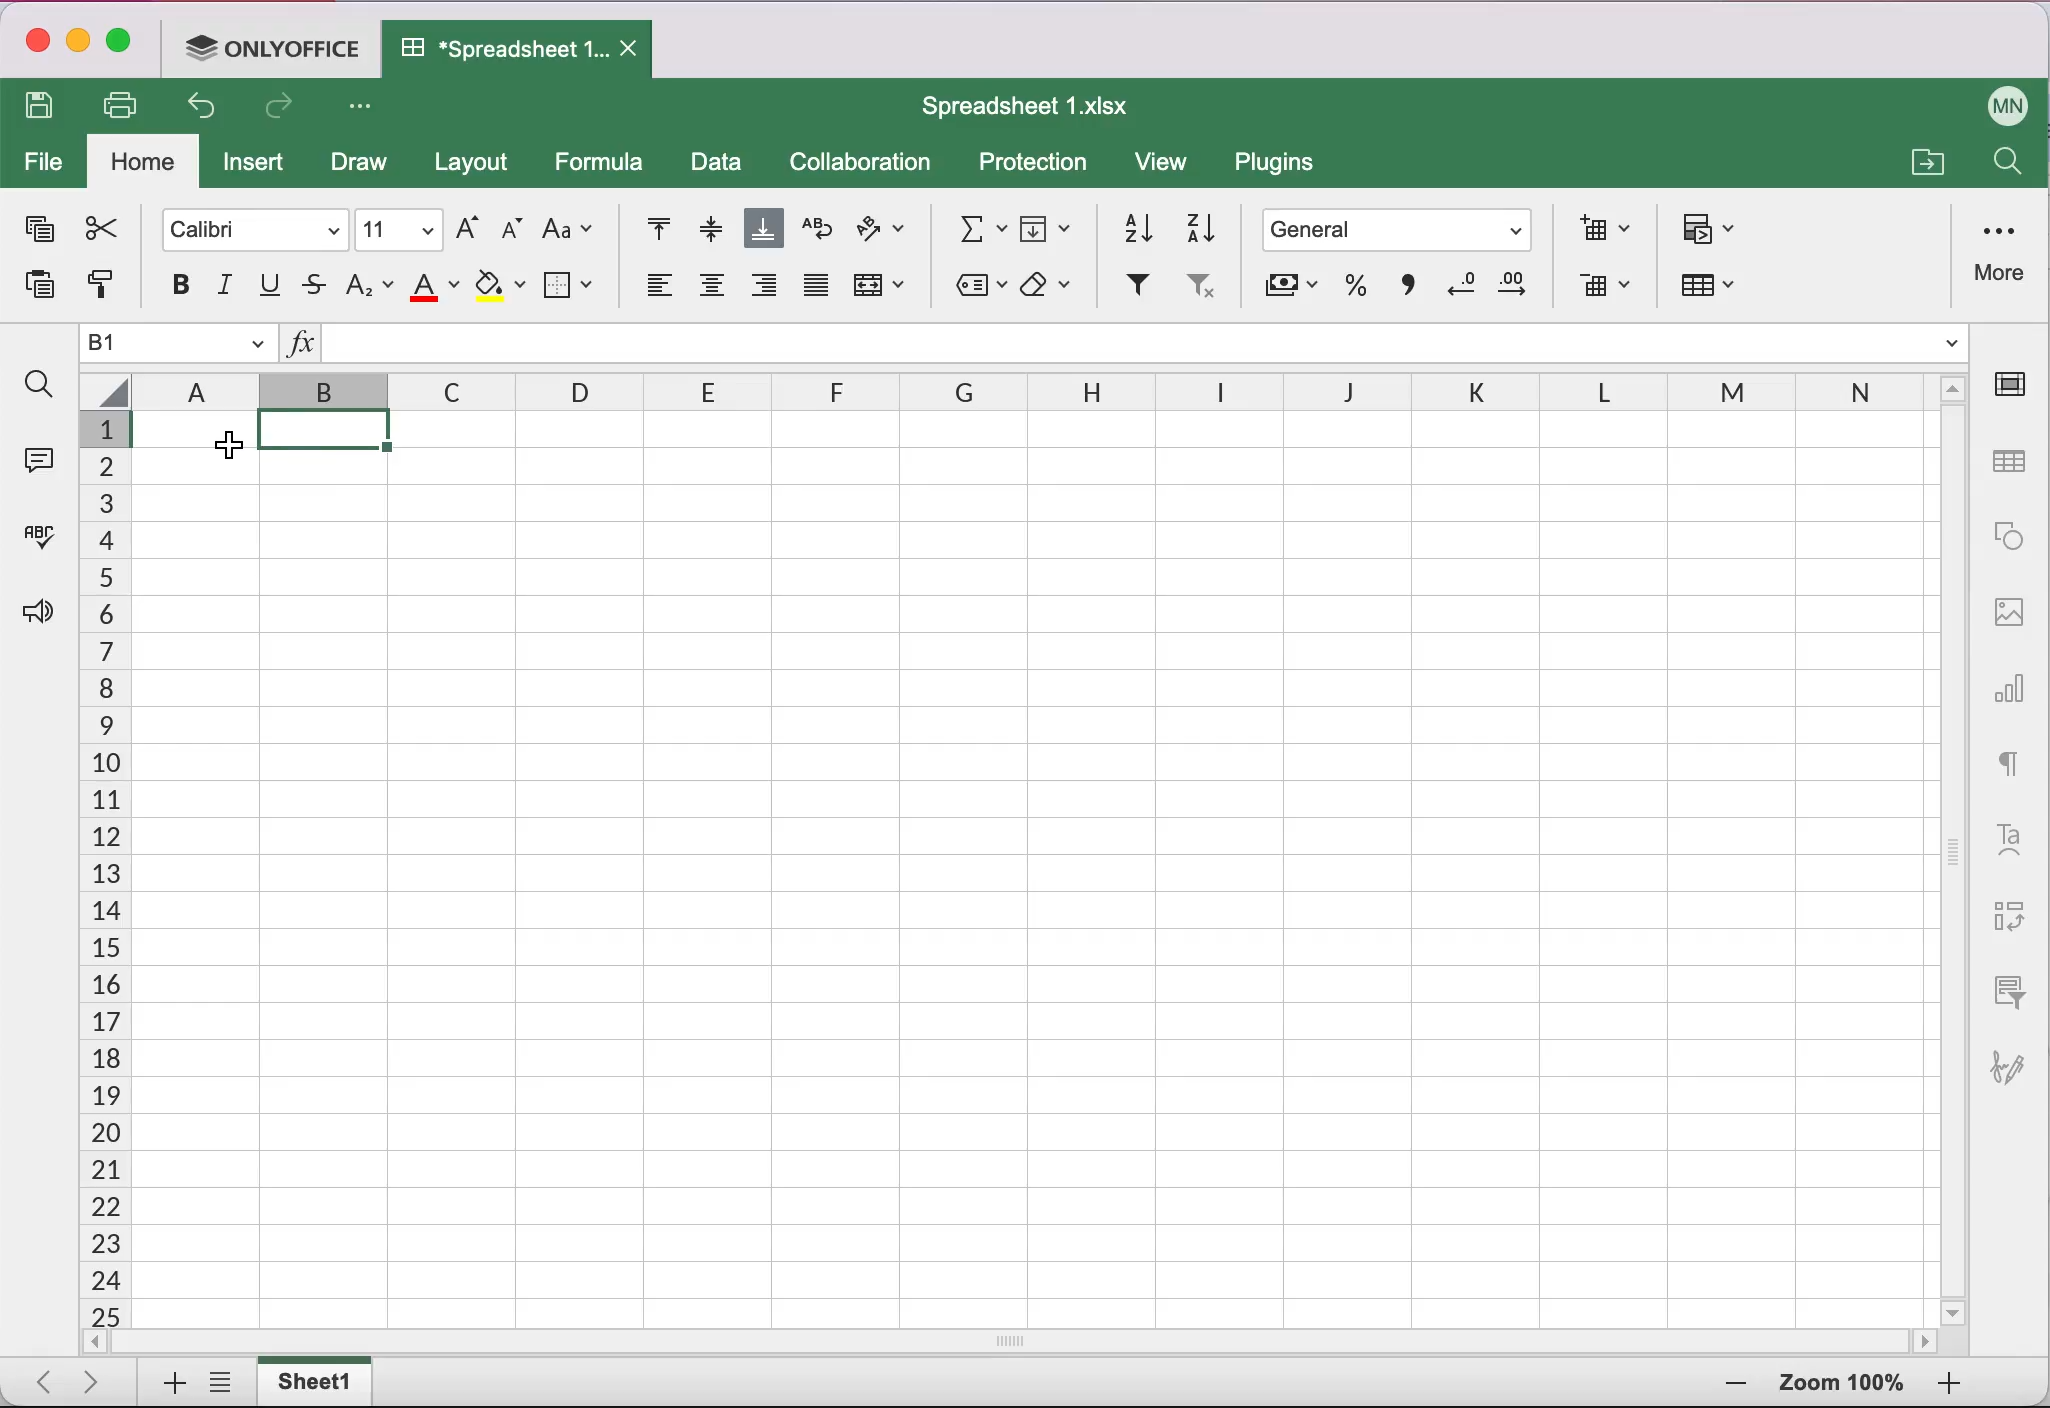  I want to click on slicer, so click(2005, 990).